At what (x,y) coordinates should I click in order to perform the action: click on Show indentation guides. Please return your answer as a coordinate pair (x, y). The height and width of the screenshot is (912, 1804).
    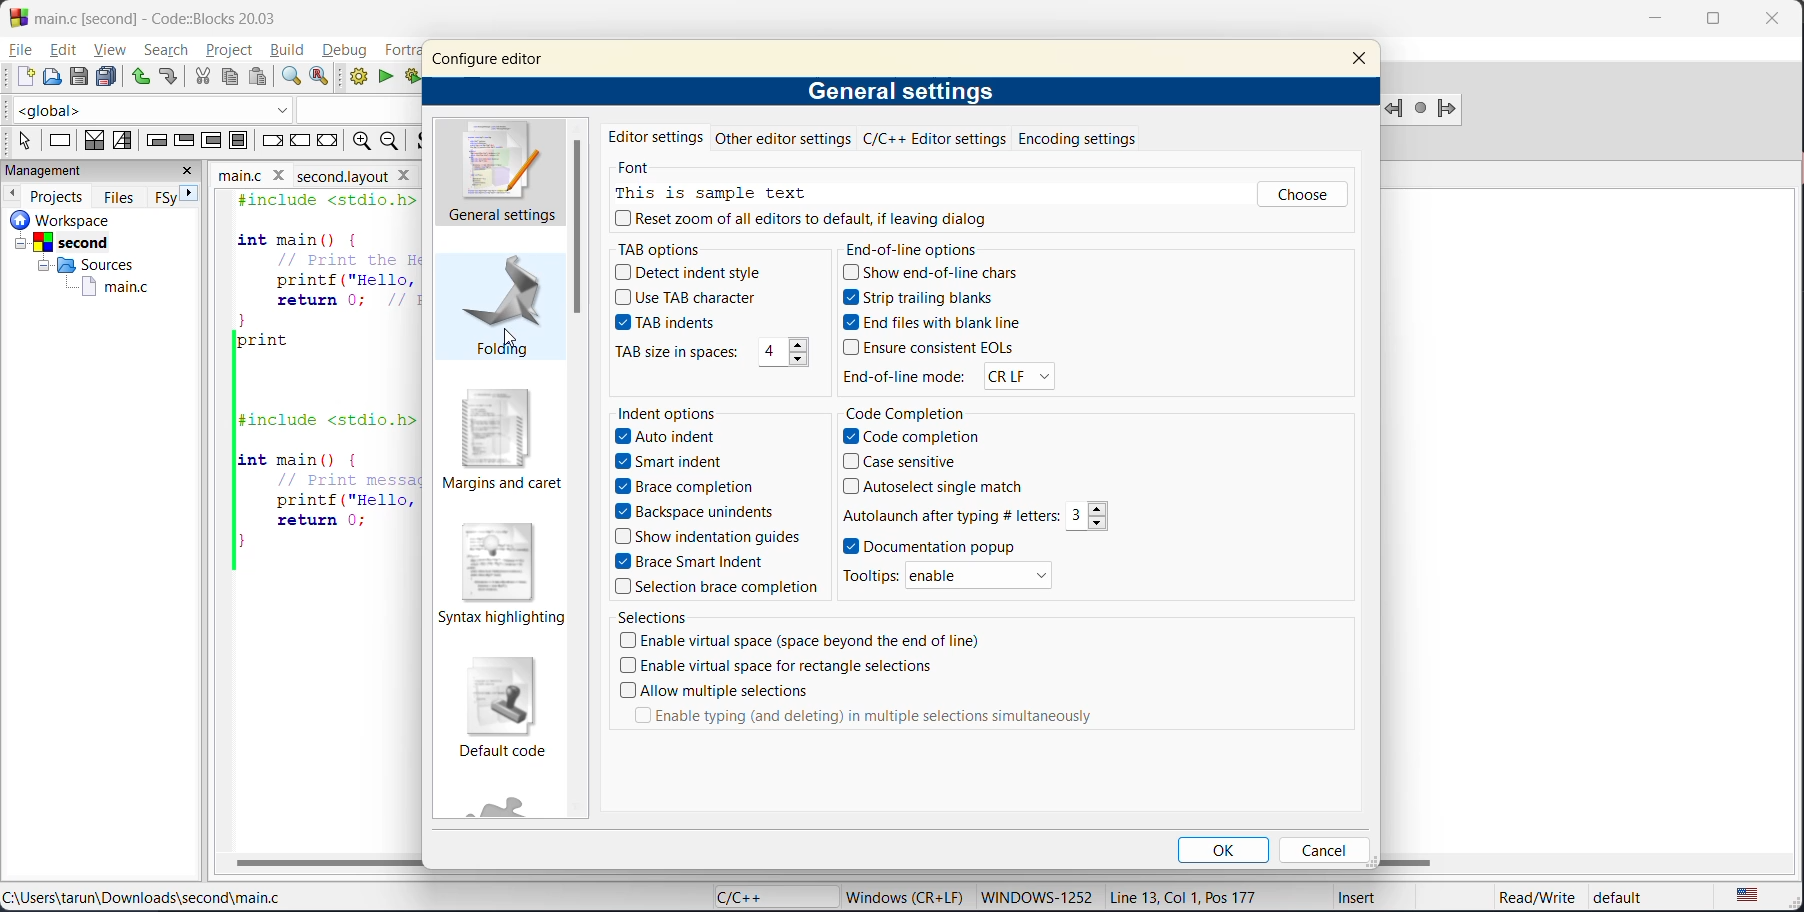
    Looking at the image, I should click on (706, 535).